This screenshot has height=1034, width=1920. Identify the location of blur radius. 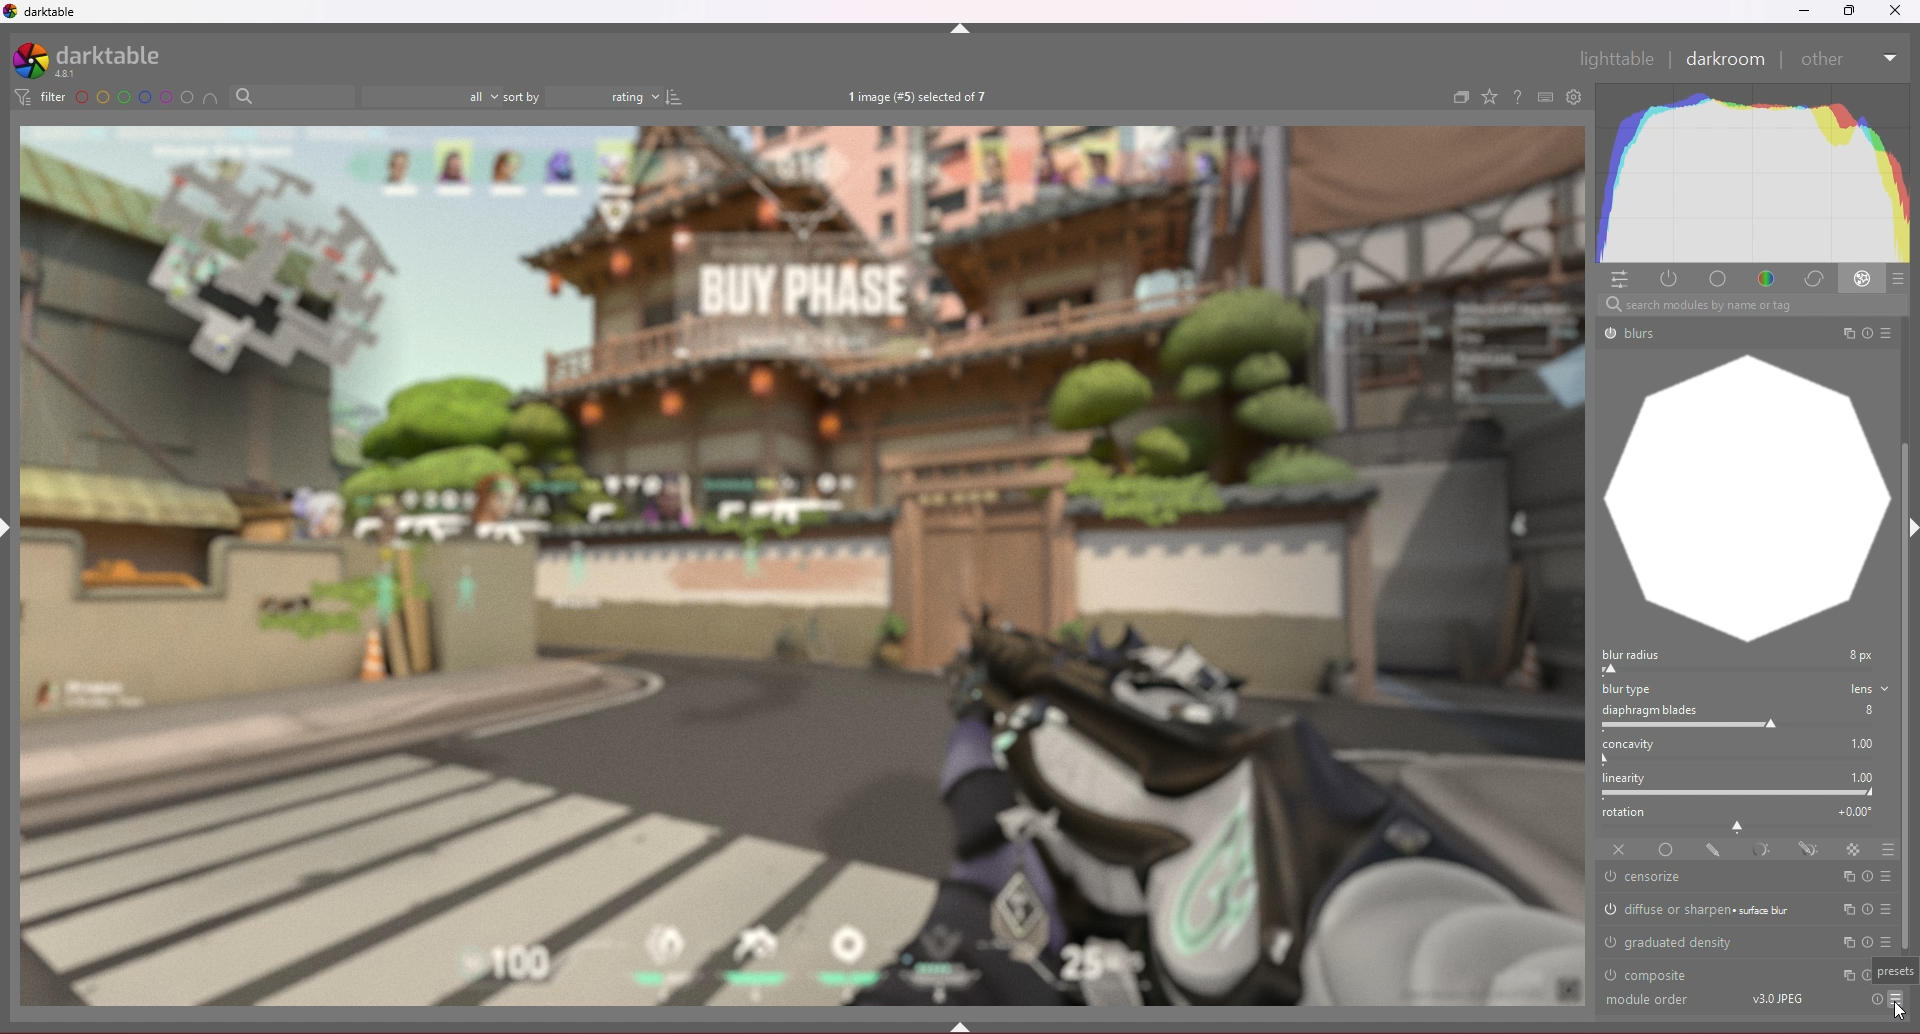
(1743, 661).